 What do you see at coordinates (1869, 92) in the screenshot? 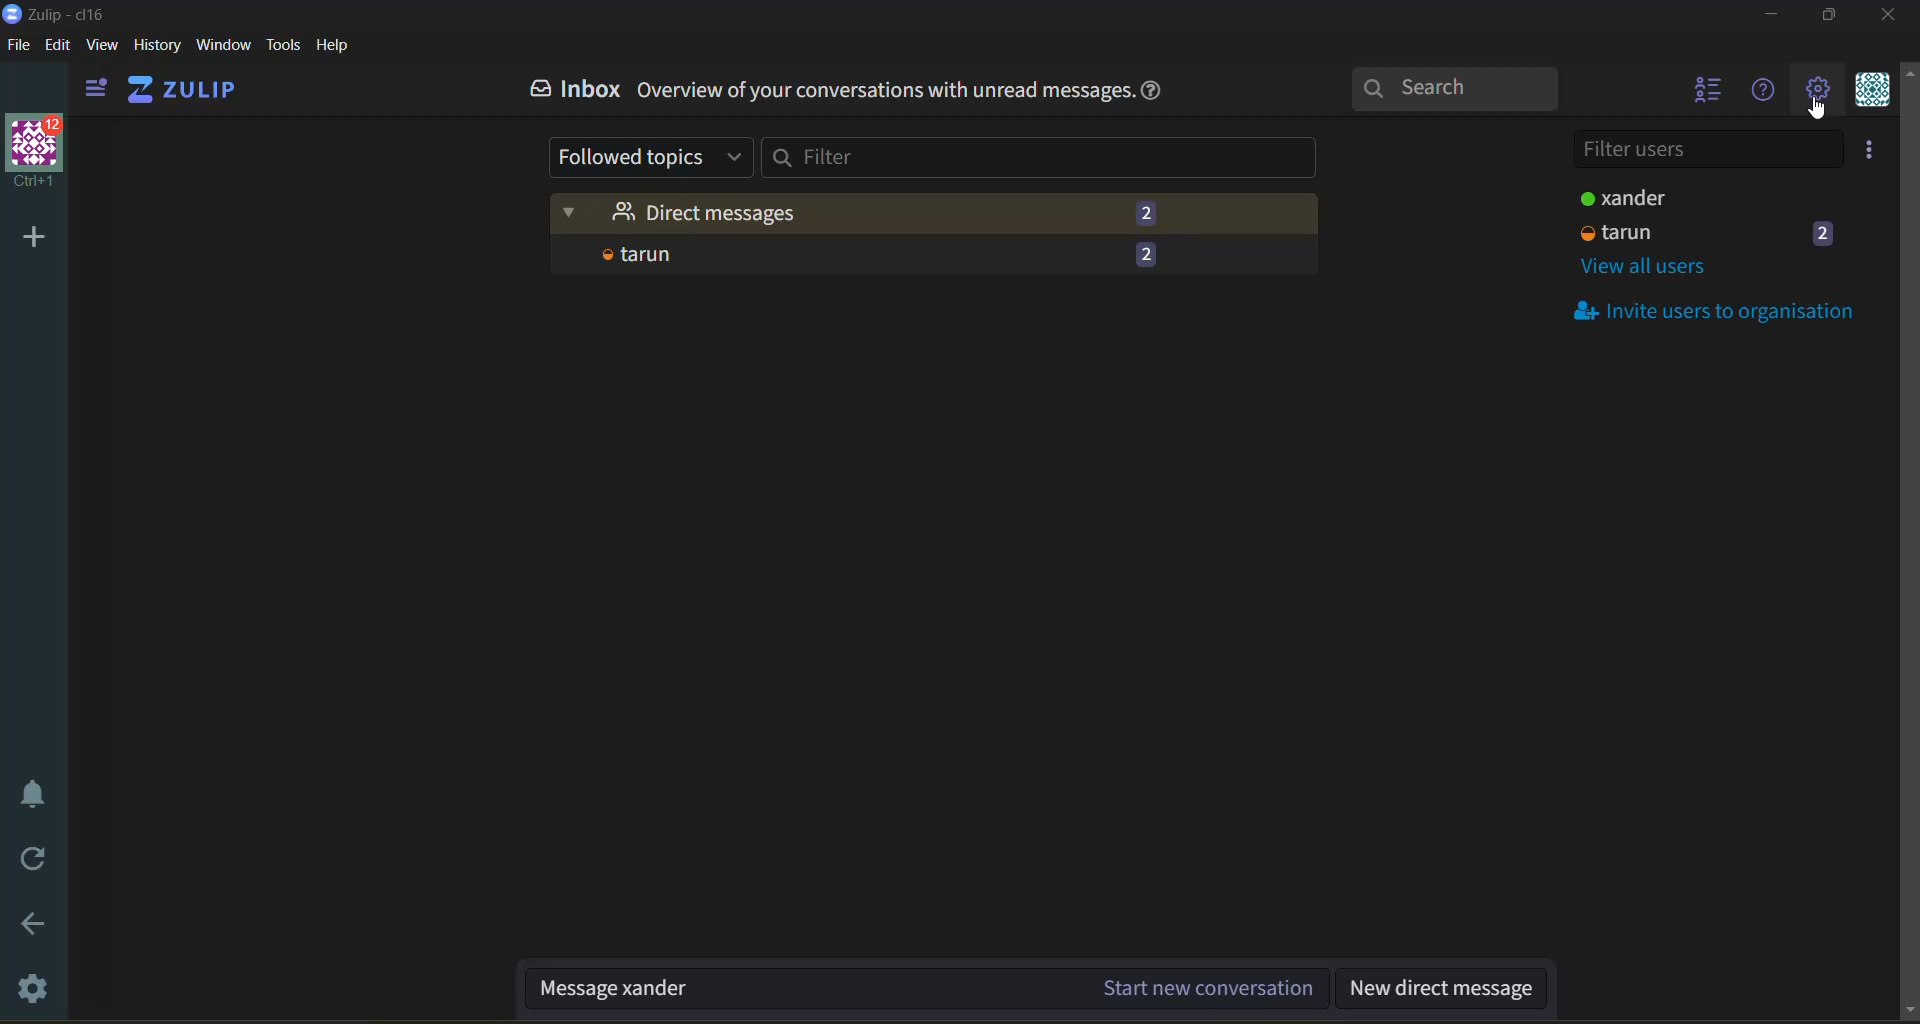
I see `personal menu` at bounding box center [1869, 92].